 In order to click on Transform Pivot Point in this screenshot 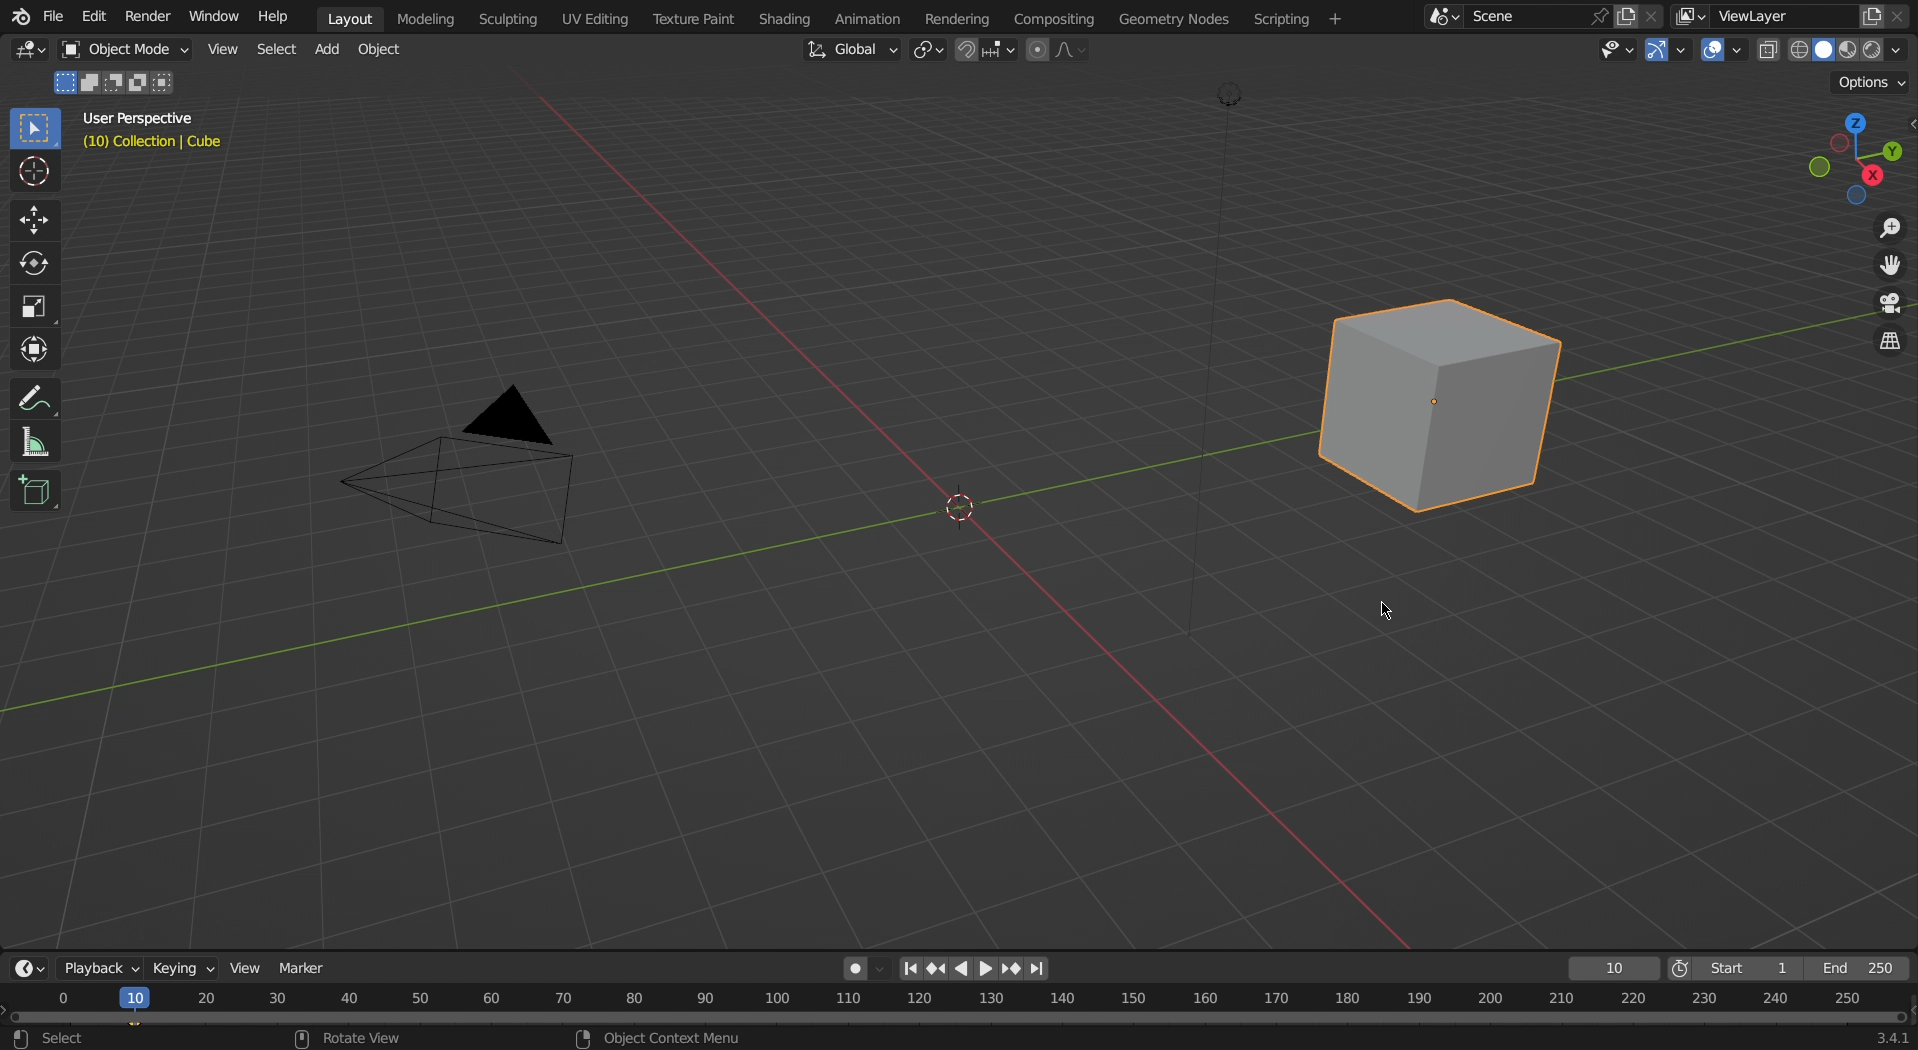, I will do `click(932, 52)`.